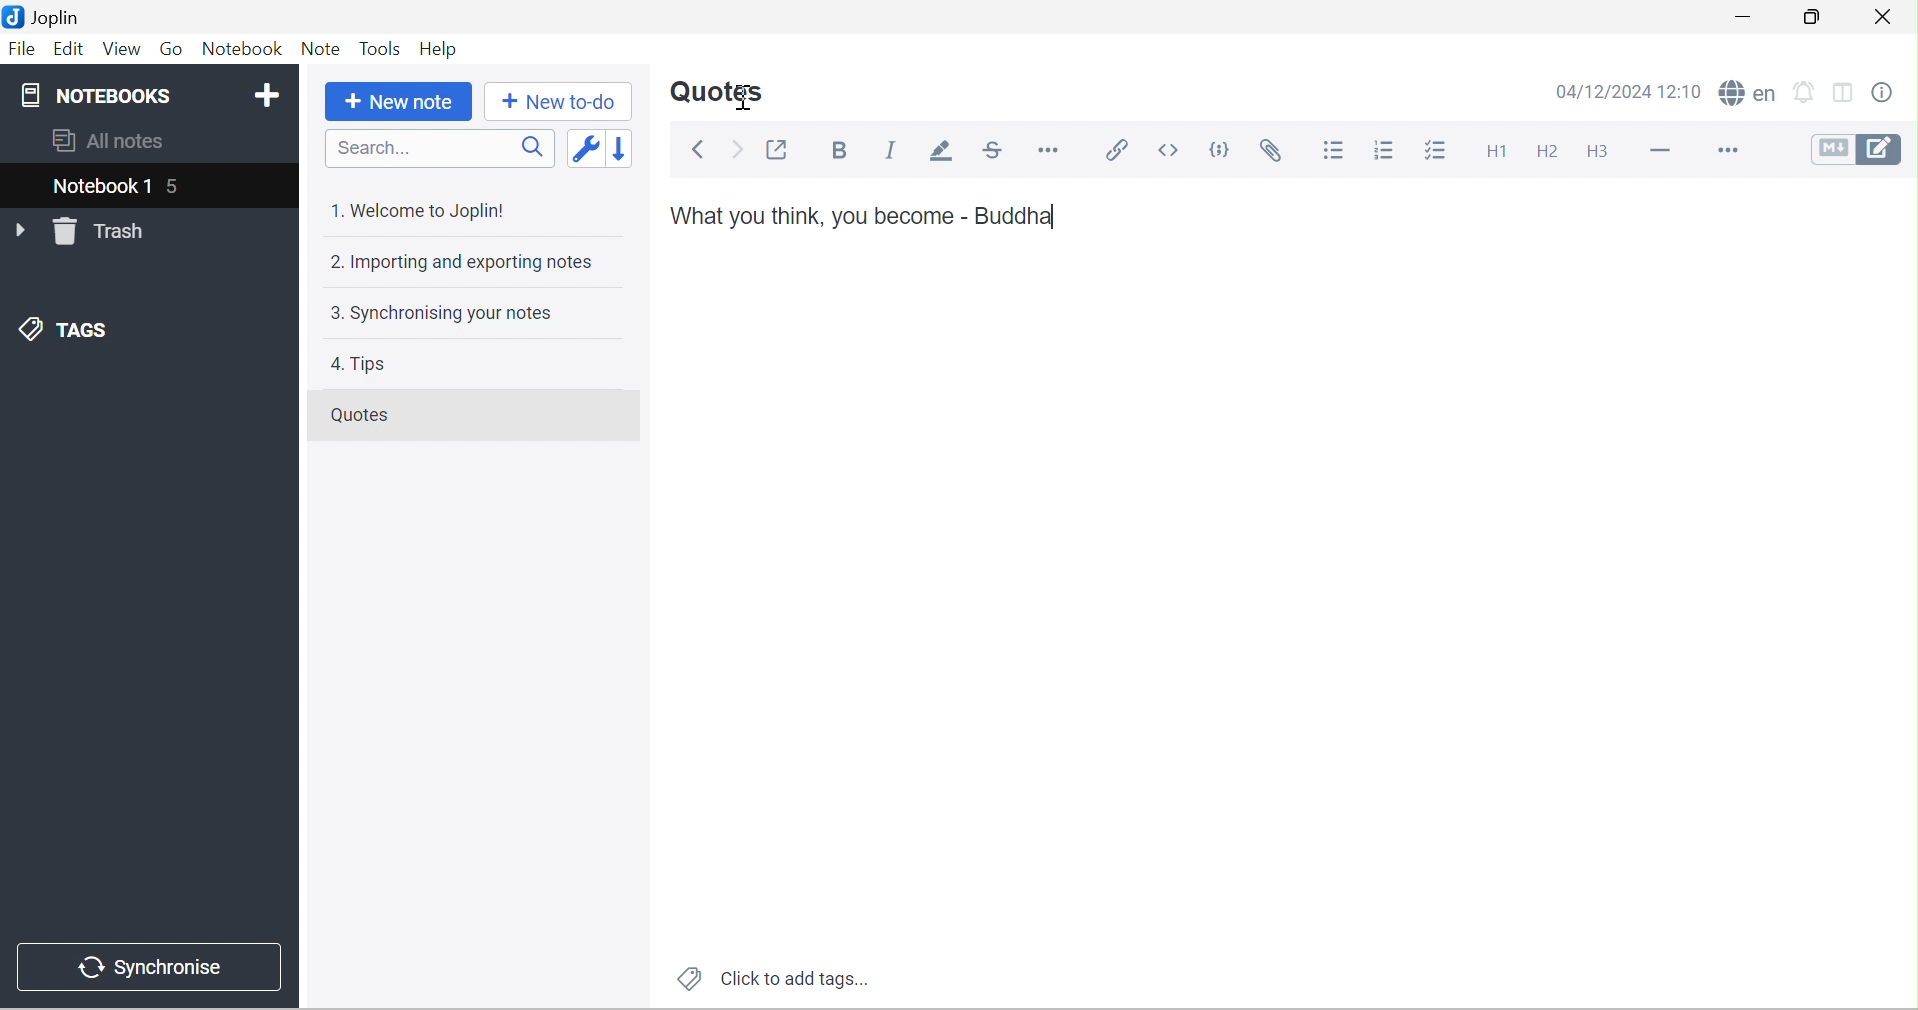 The image size is (1918, 1010). I want to click on Italic, so click(897, 150).